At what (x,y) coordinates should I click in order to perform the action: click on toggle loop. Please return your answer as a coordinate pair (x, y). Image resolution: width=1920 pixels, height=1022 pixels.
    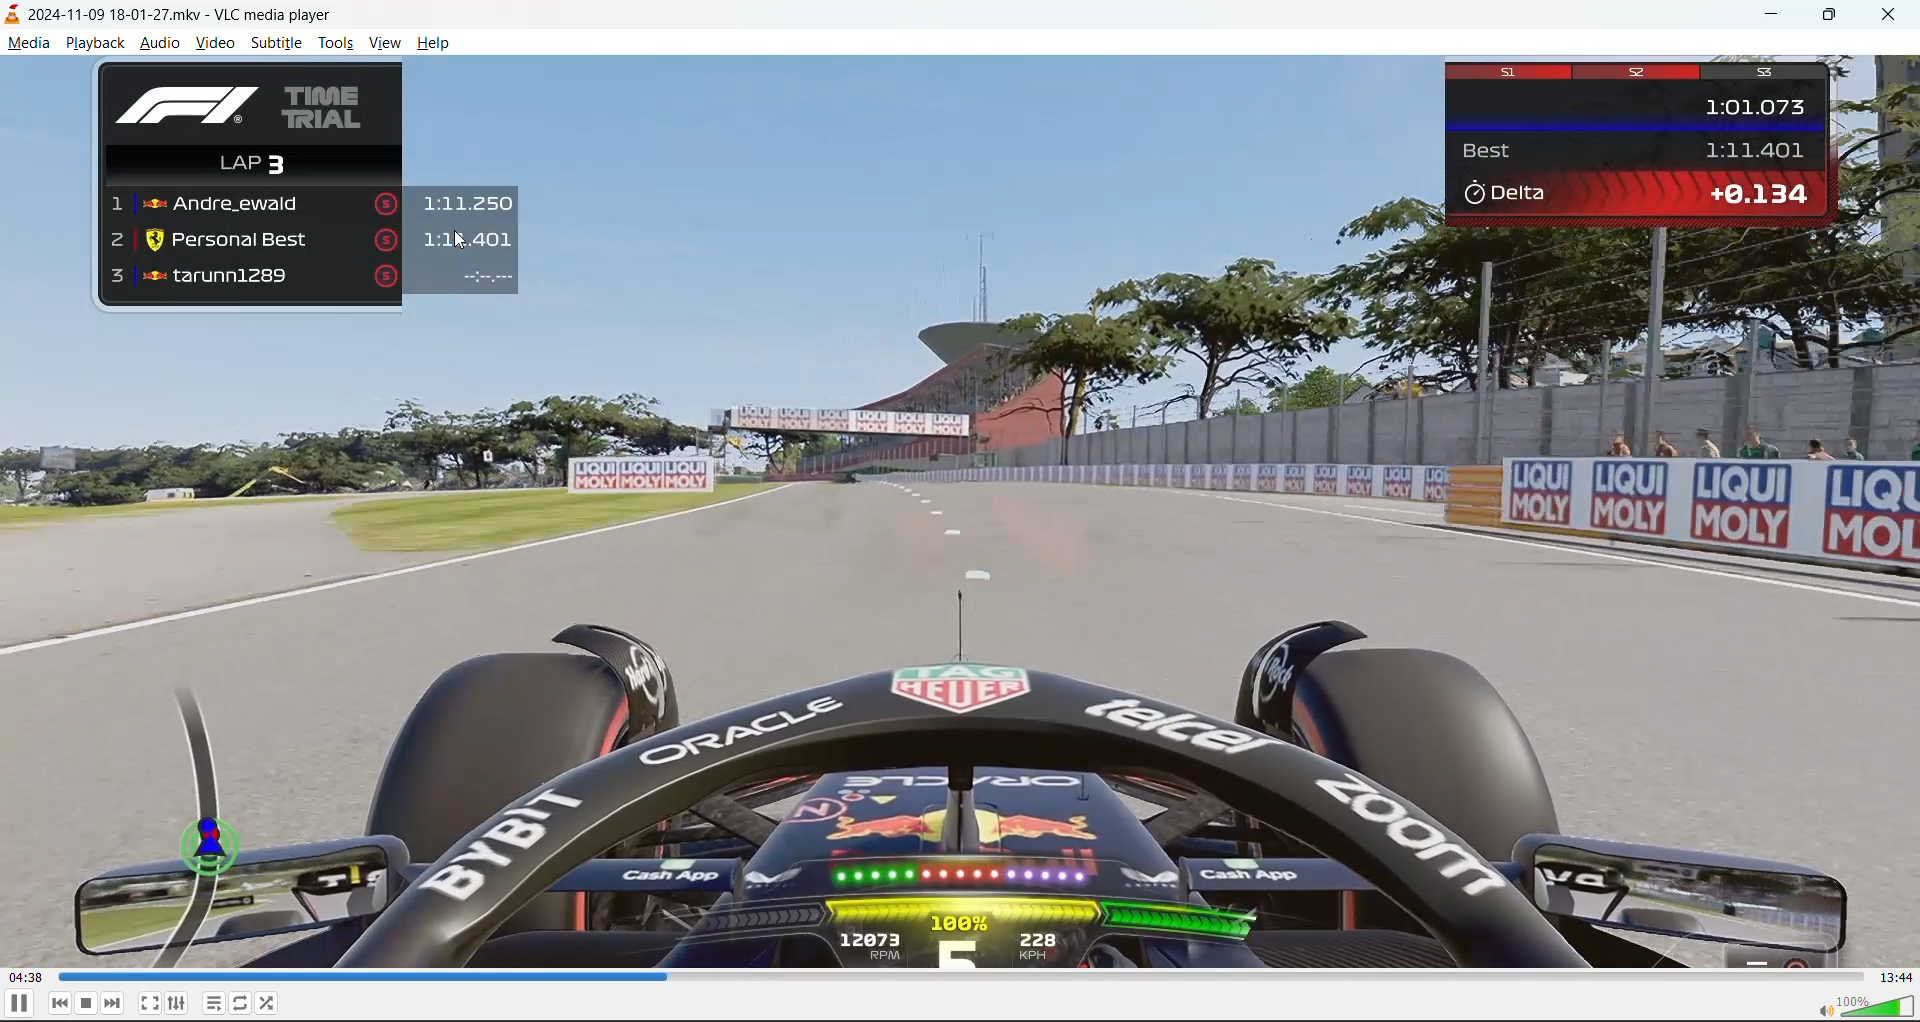
    Looking at the image, I should click on (240, 1001).